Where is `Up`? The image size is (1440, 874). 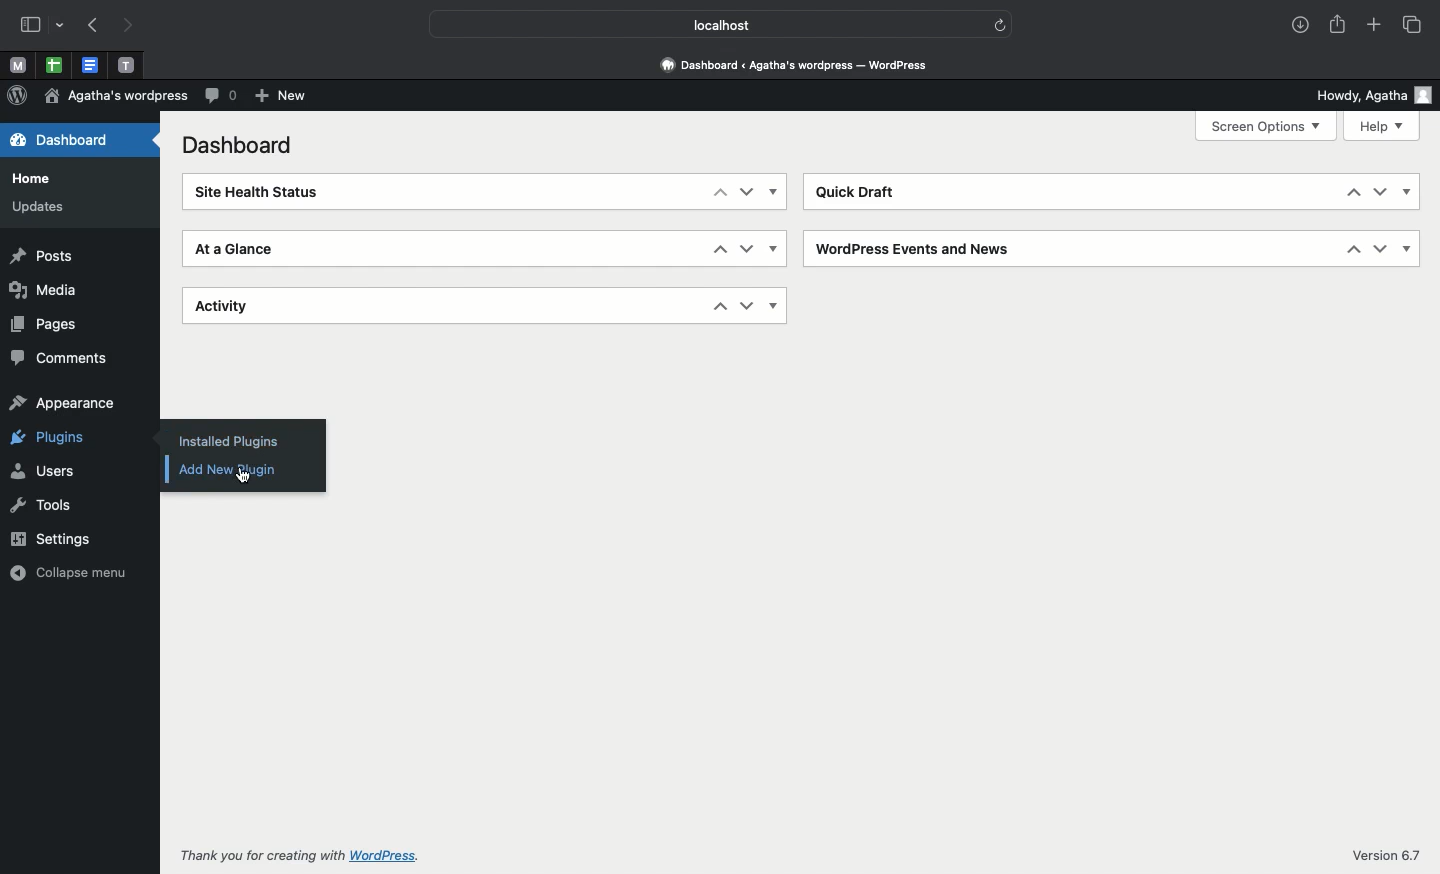 Up is located at coordinates (717, 305).